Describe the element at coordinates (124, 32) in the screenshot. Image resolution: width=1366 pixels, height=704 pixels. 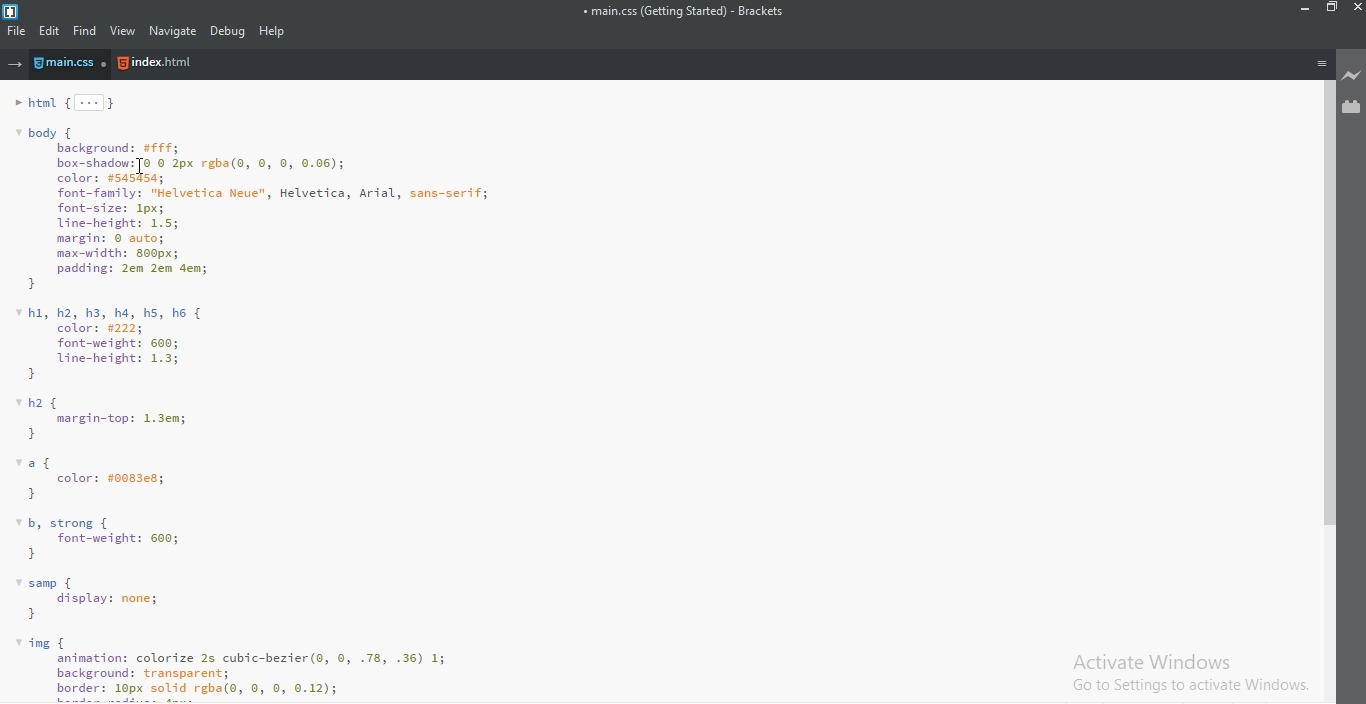
I see `view` at that location.